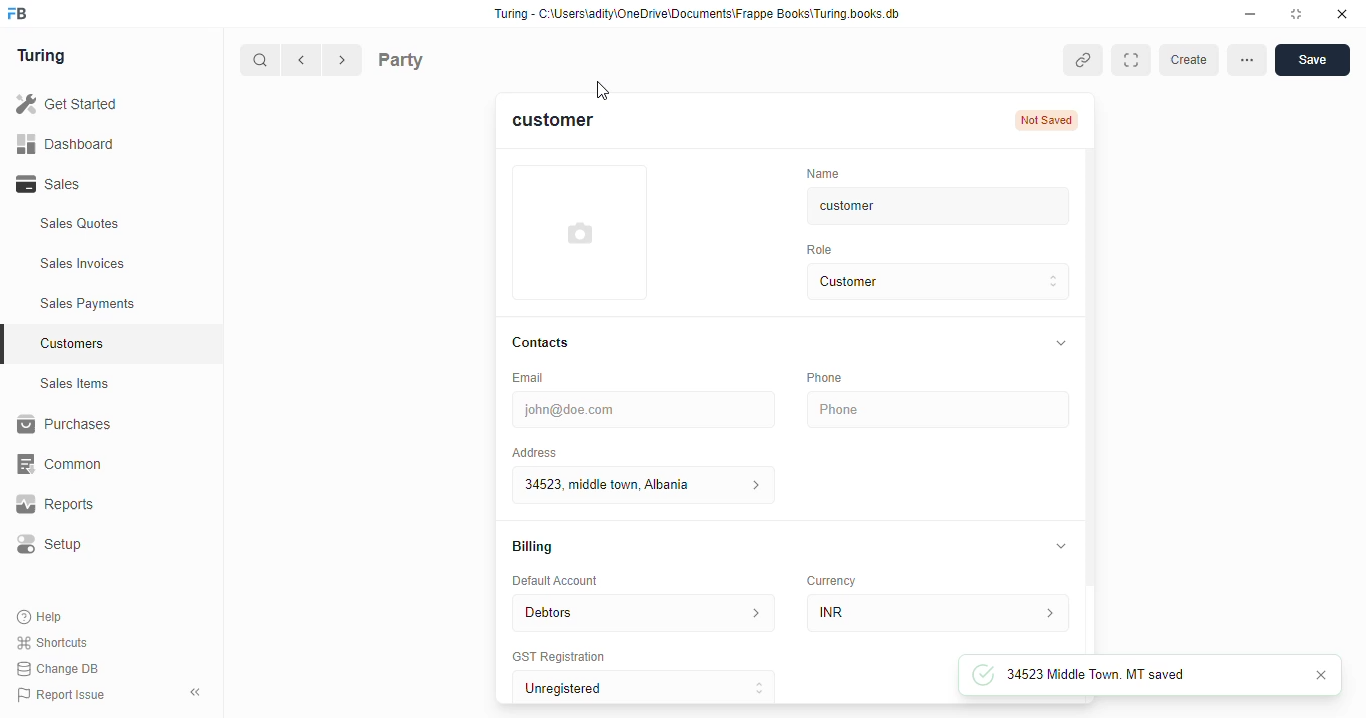  Describe the element at coordinates (583, 231) in the screenshot. I see `add profile photo` at that location.